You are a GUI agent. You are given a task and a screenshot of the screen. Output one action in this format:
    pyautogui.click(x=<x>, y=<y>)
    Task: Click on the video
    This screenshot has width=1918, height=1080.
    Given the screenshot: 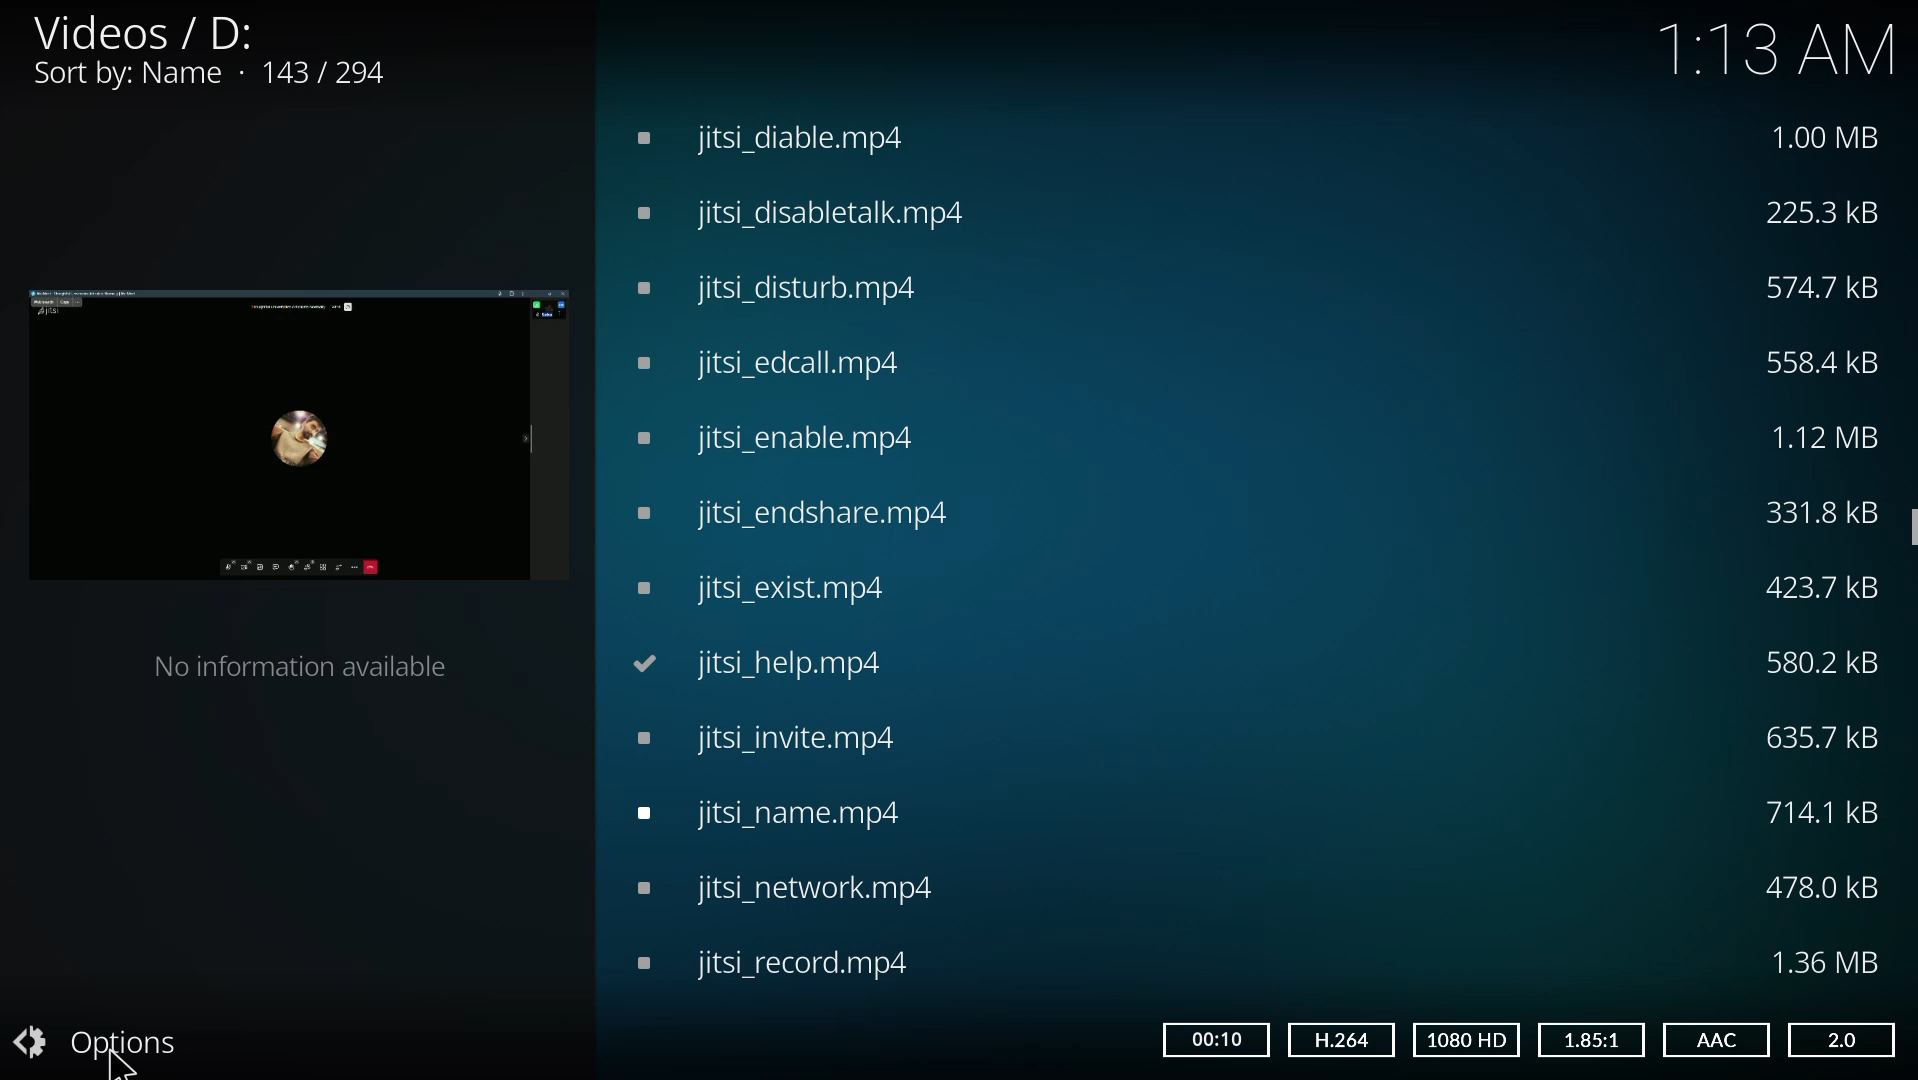 What is the action you would take?
    pyautogui.click(x=782, y=289)
    